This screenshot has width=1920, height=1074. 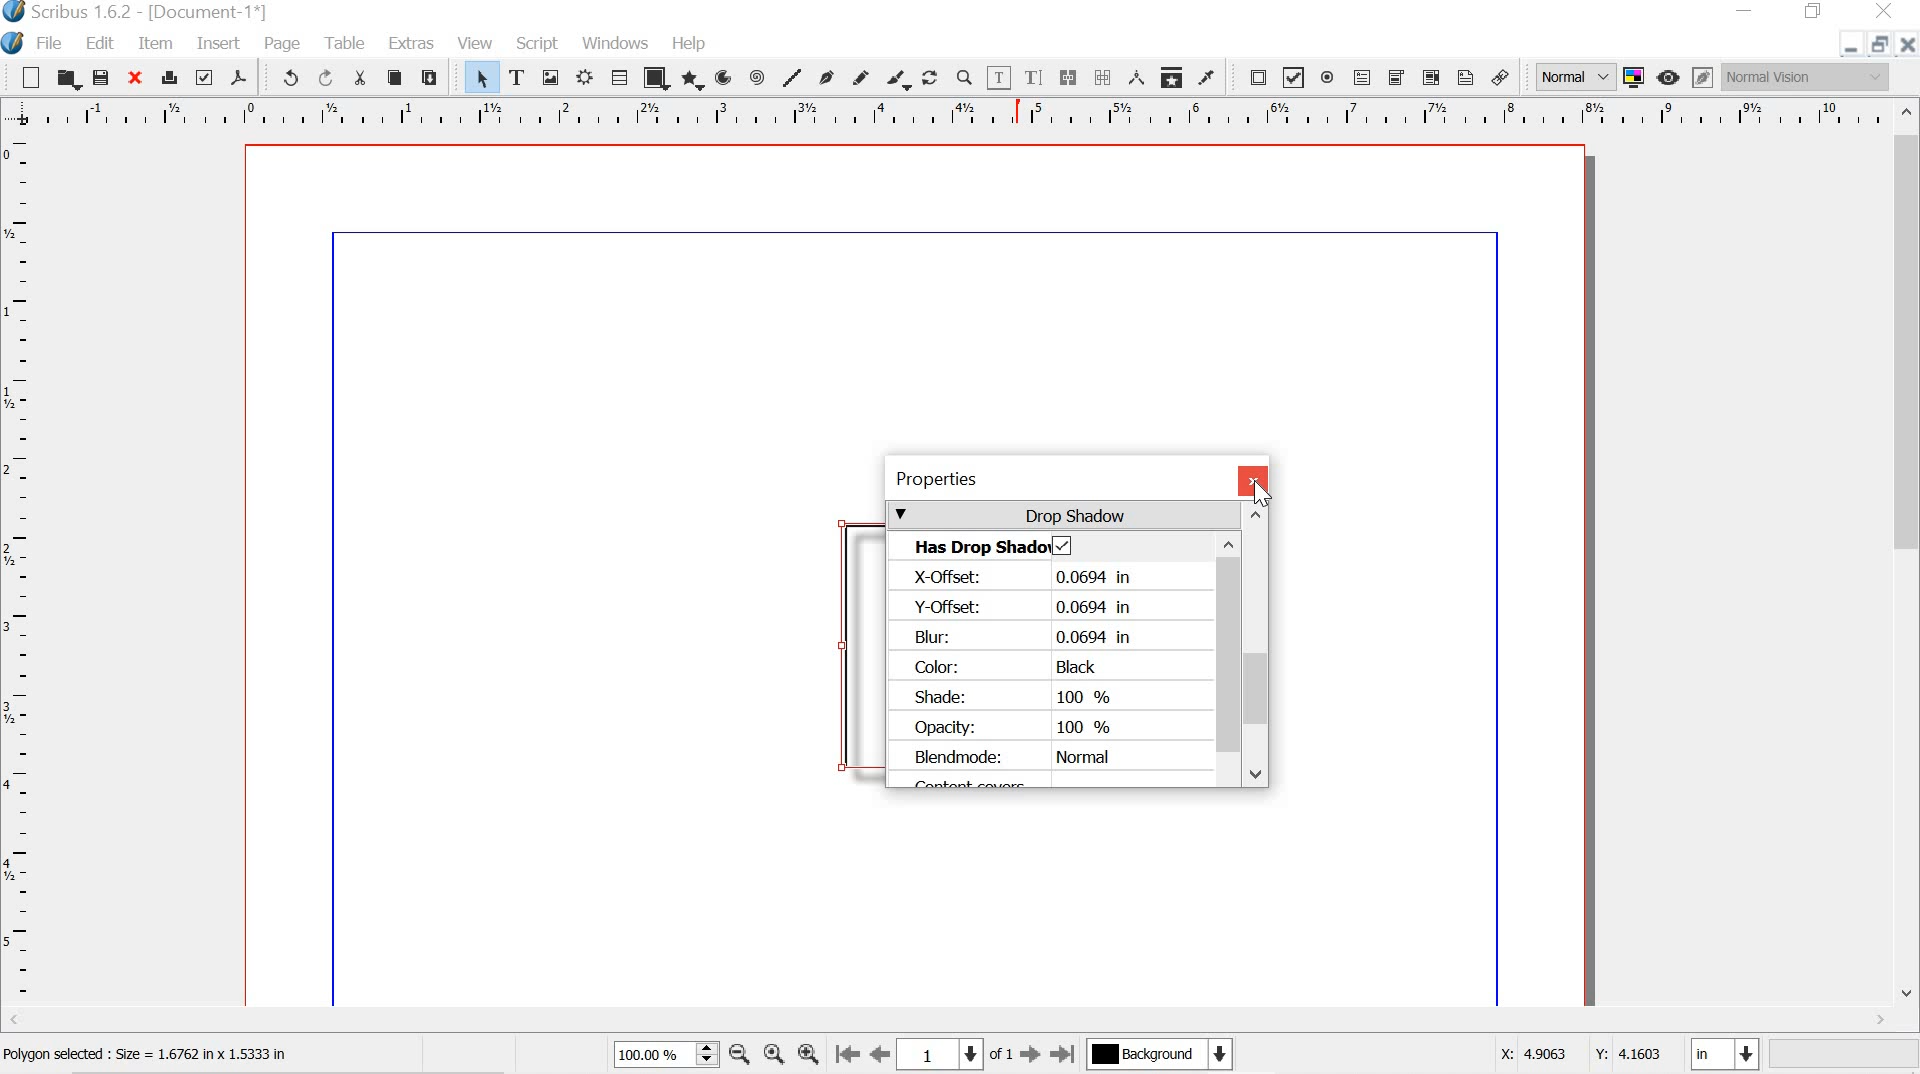 I want to click on zoom in and out, so click(x=708, y=1054).